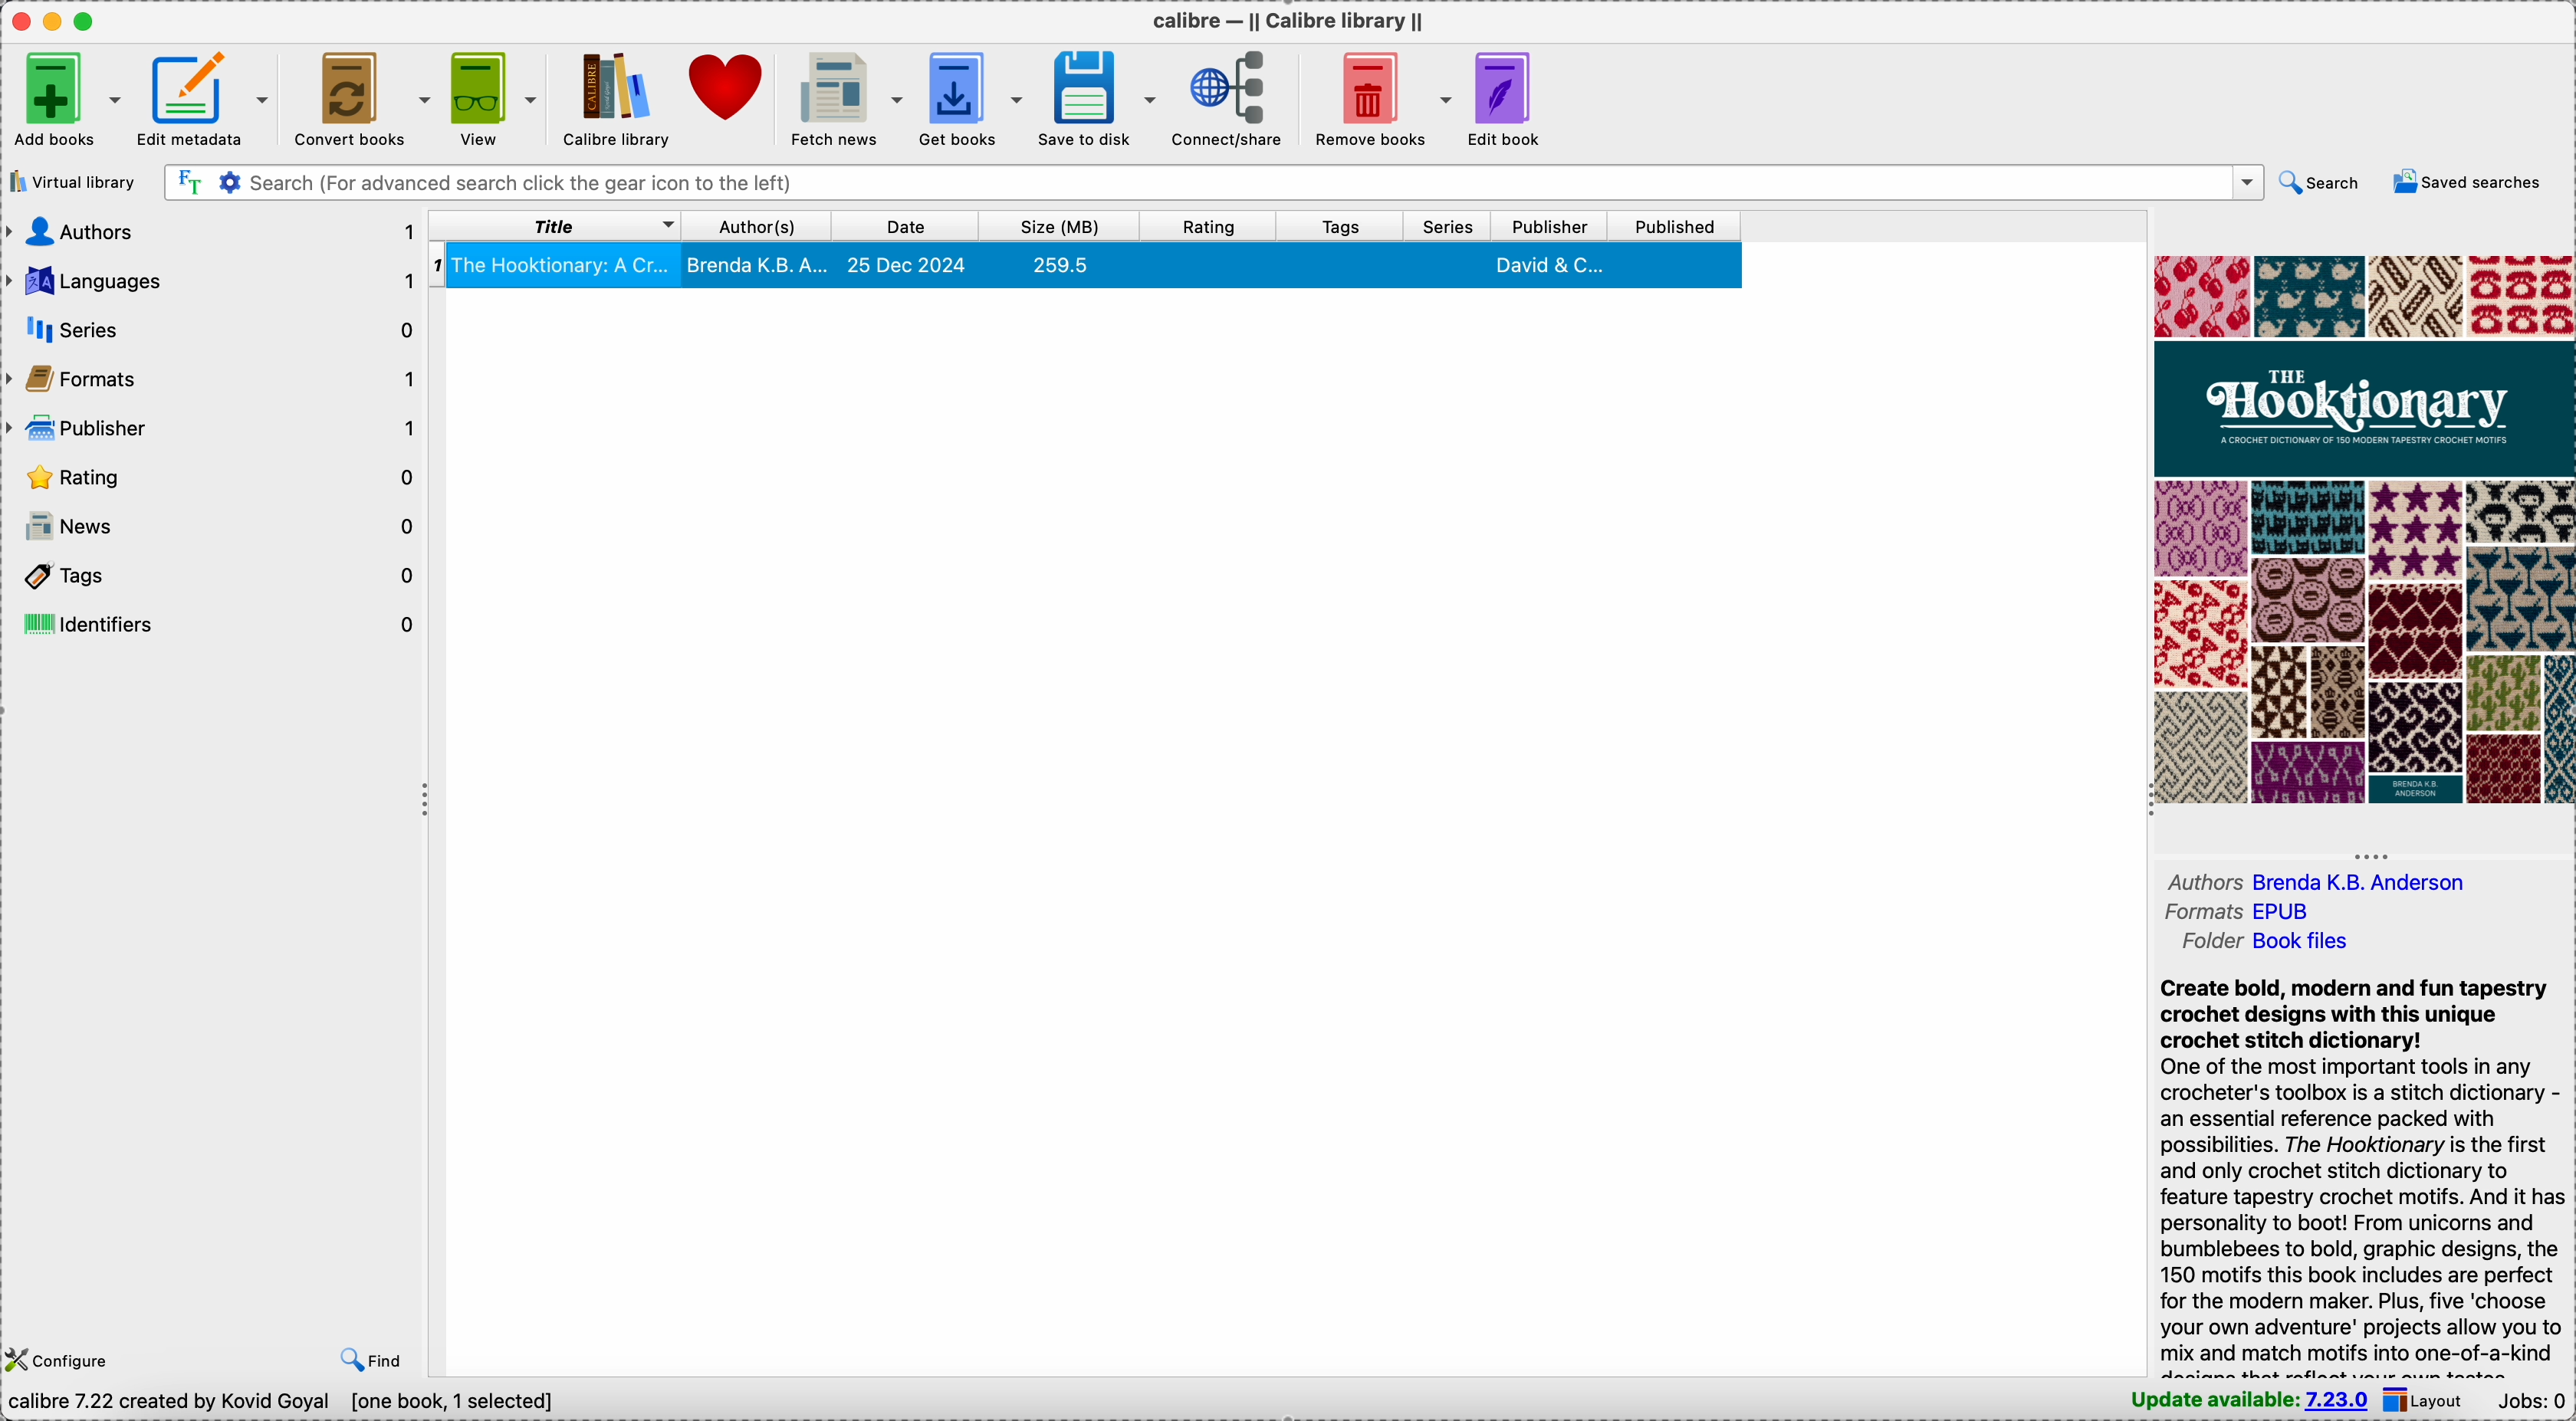  I want to click on maximize, so click(89, 21).